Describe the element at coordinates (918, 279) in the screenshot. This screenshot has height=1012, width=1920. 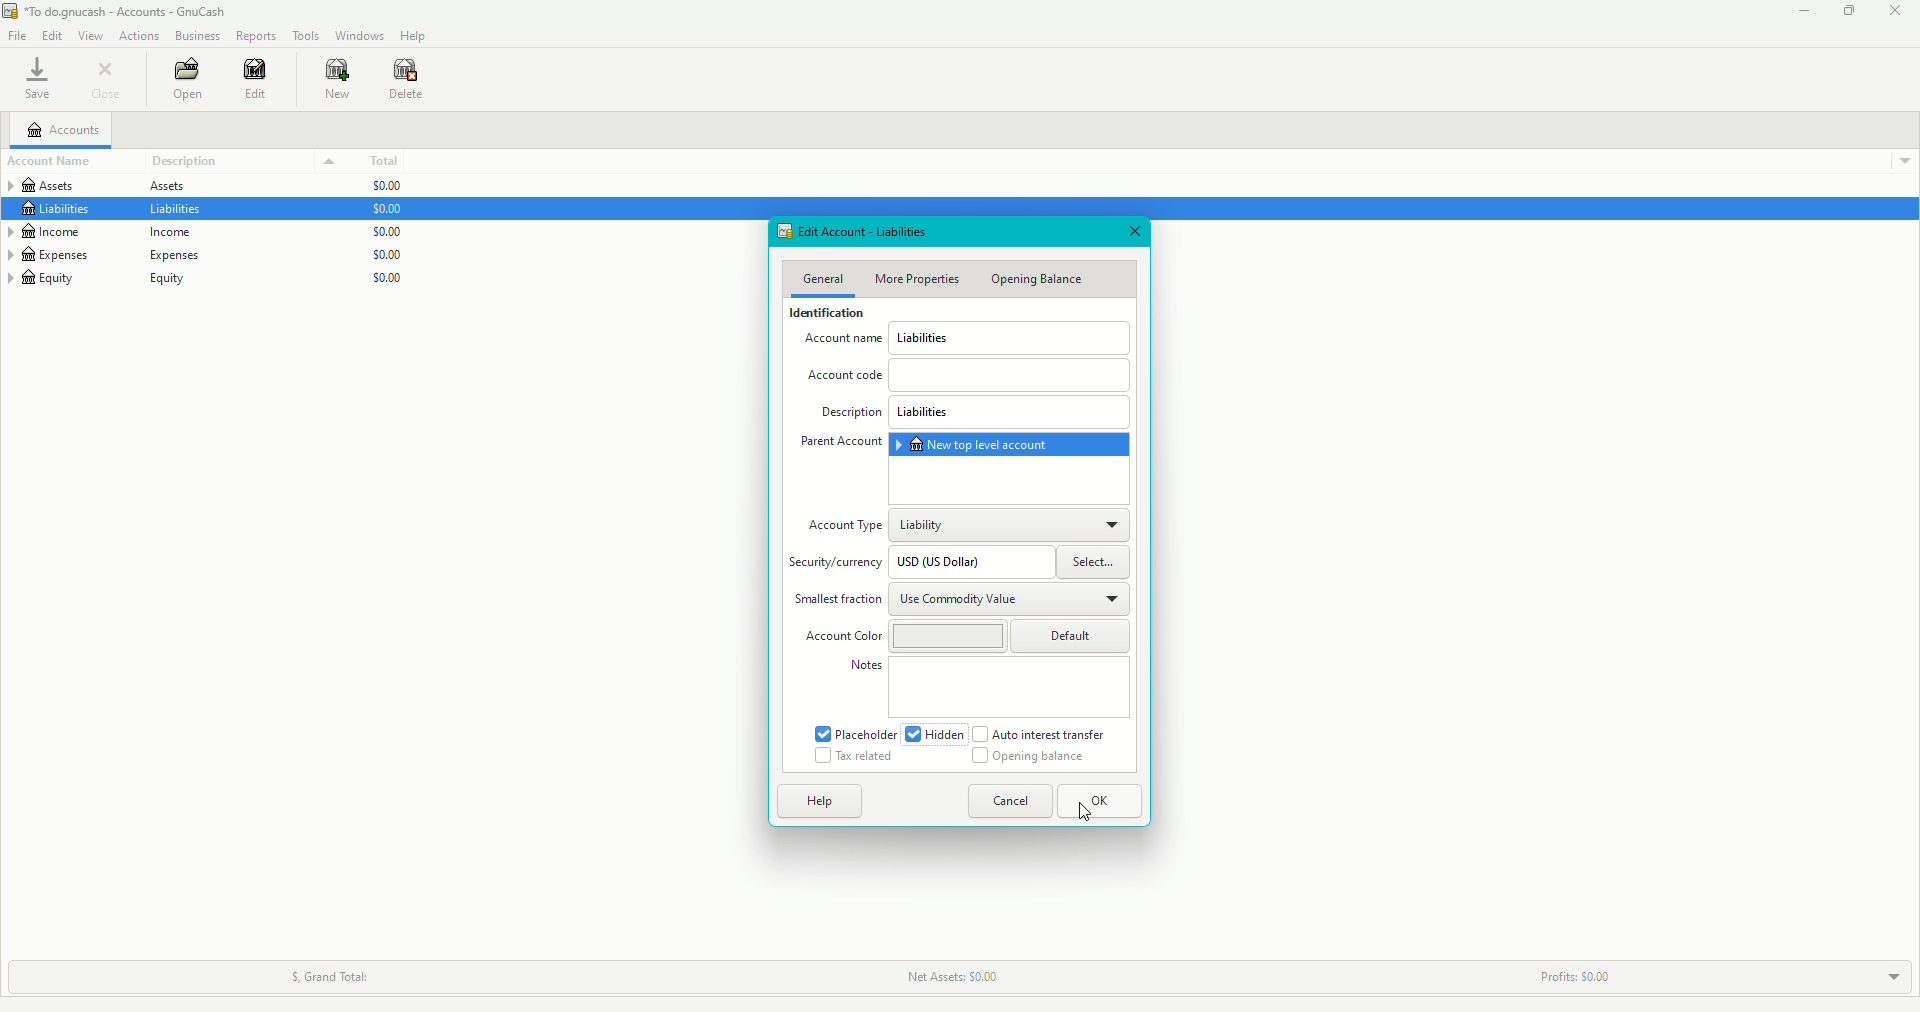
I see `More Properties` at that location.